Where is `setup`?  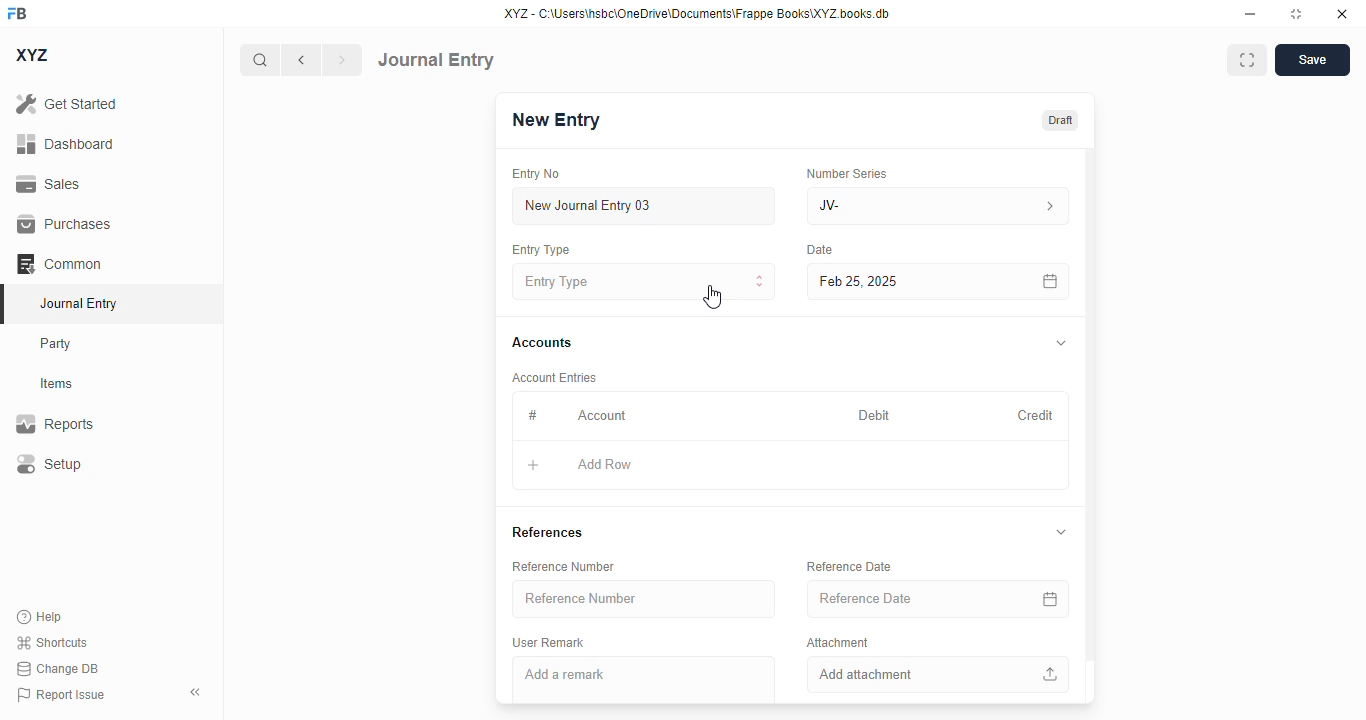 setup is located at coordinates (48, 463).